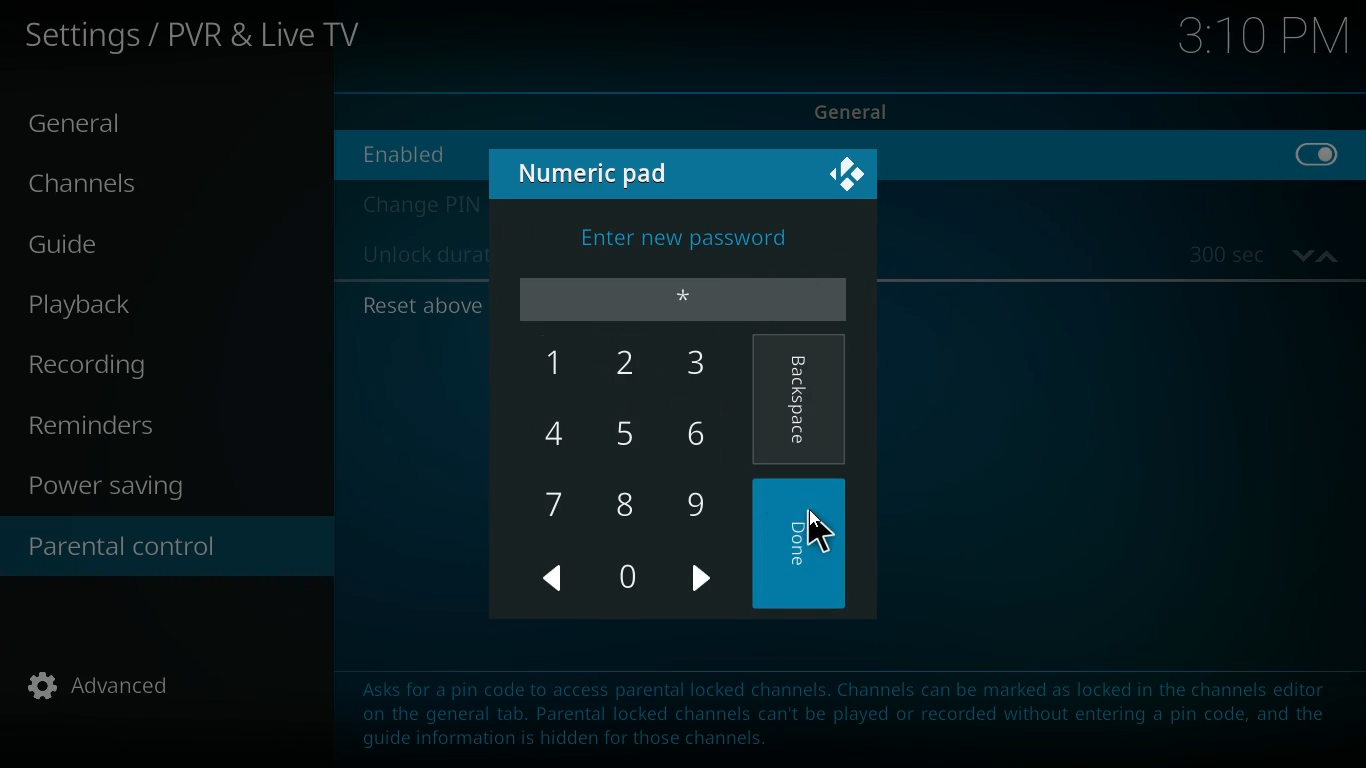 The width and height of the screenshot is (1366, 768). I want to click on 1, so click(547, 360).